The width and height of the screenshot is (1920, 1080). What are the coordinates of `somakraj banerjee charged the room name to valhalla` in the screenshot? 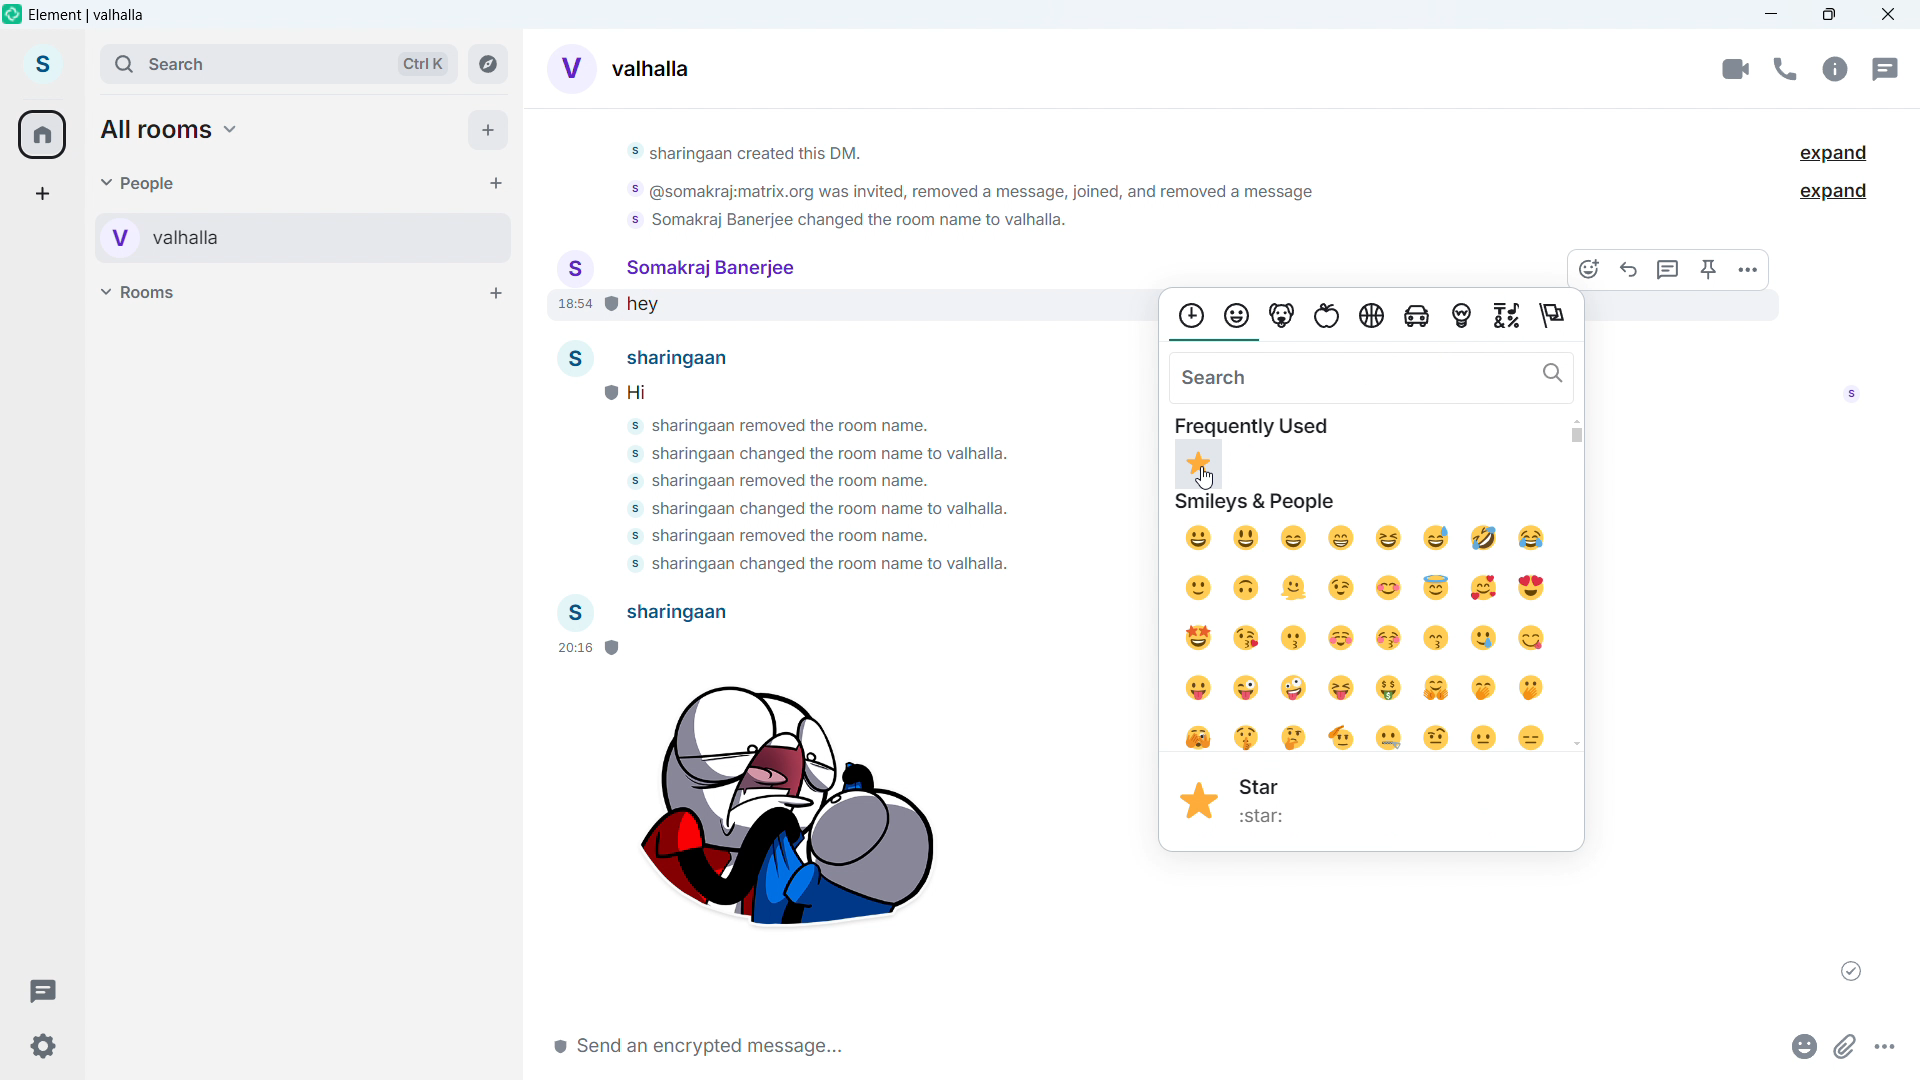 It's located at (810, 565).